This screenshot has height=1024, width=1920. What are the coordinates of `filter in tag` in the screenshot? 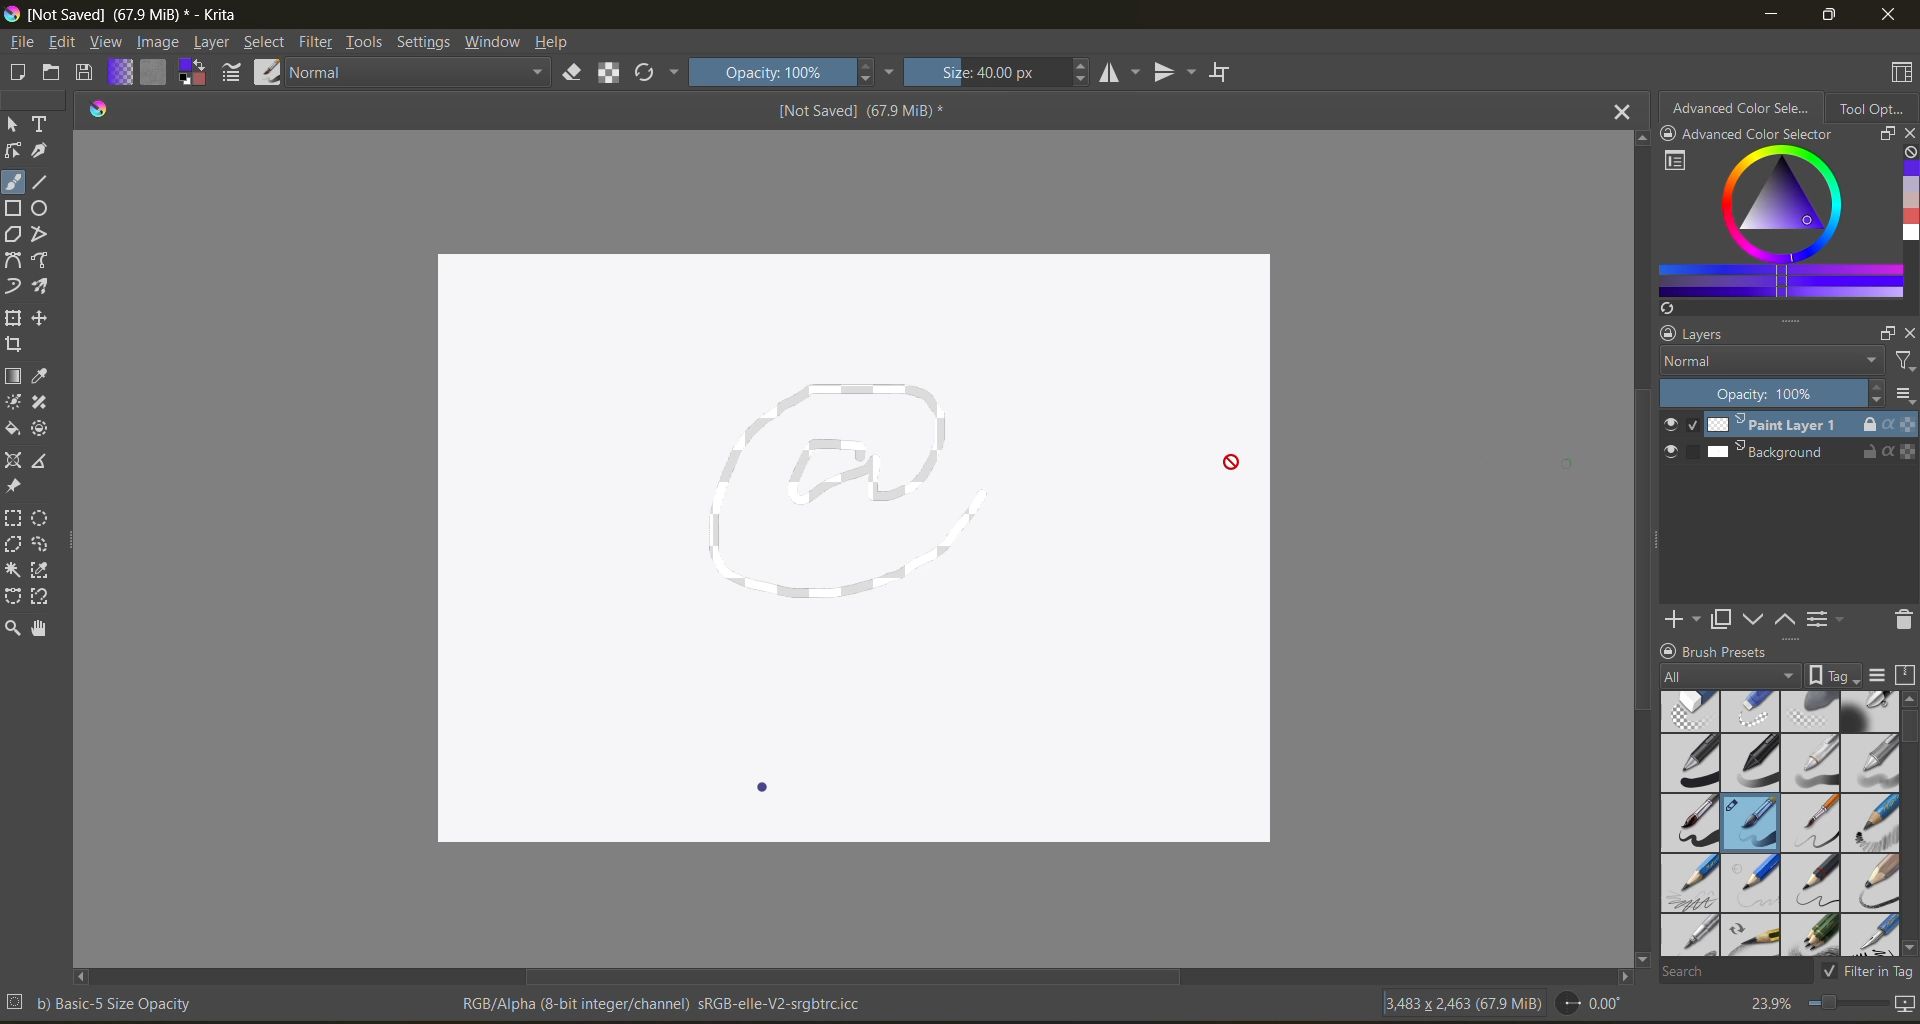 It's located at (1867, 970).